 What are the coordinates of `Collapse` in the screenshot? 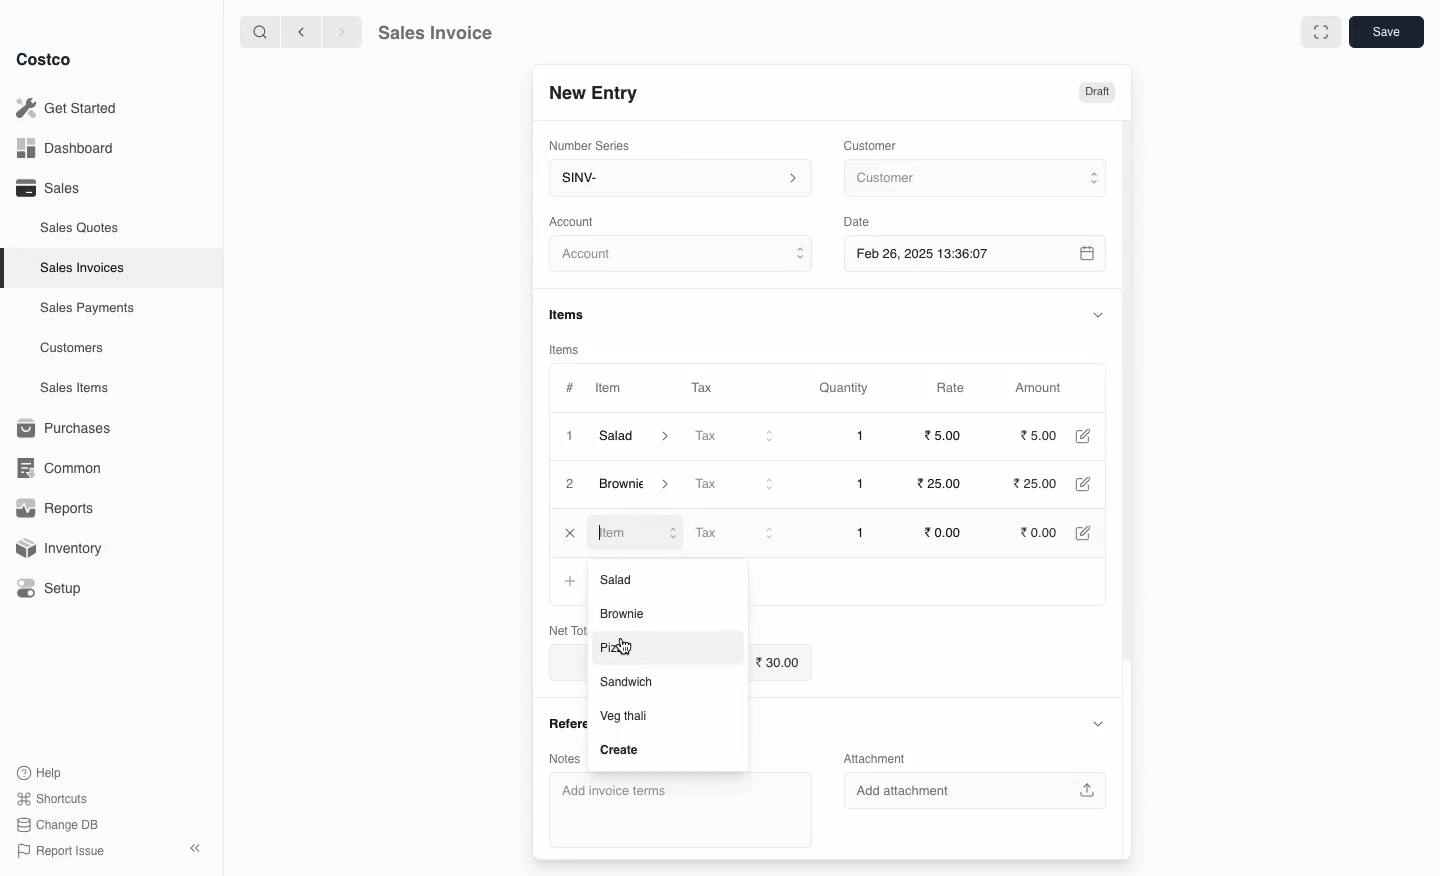 It's located at (197, 849).